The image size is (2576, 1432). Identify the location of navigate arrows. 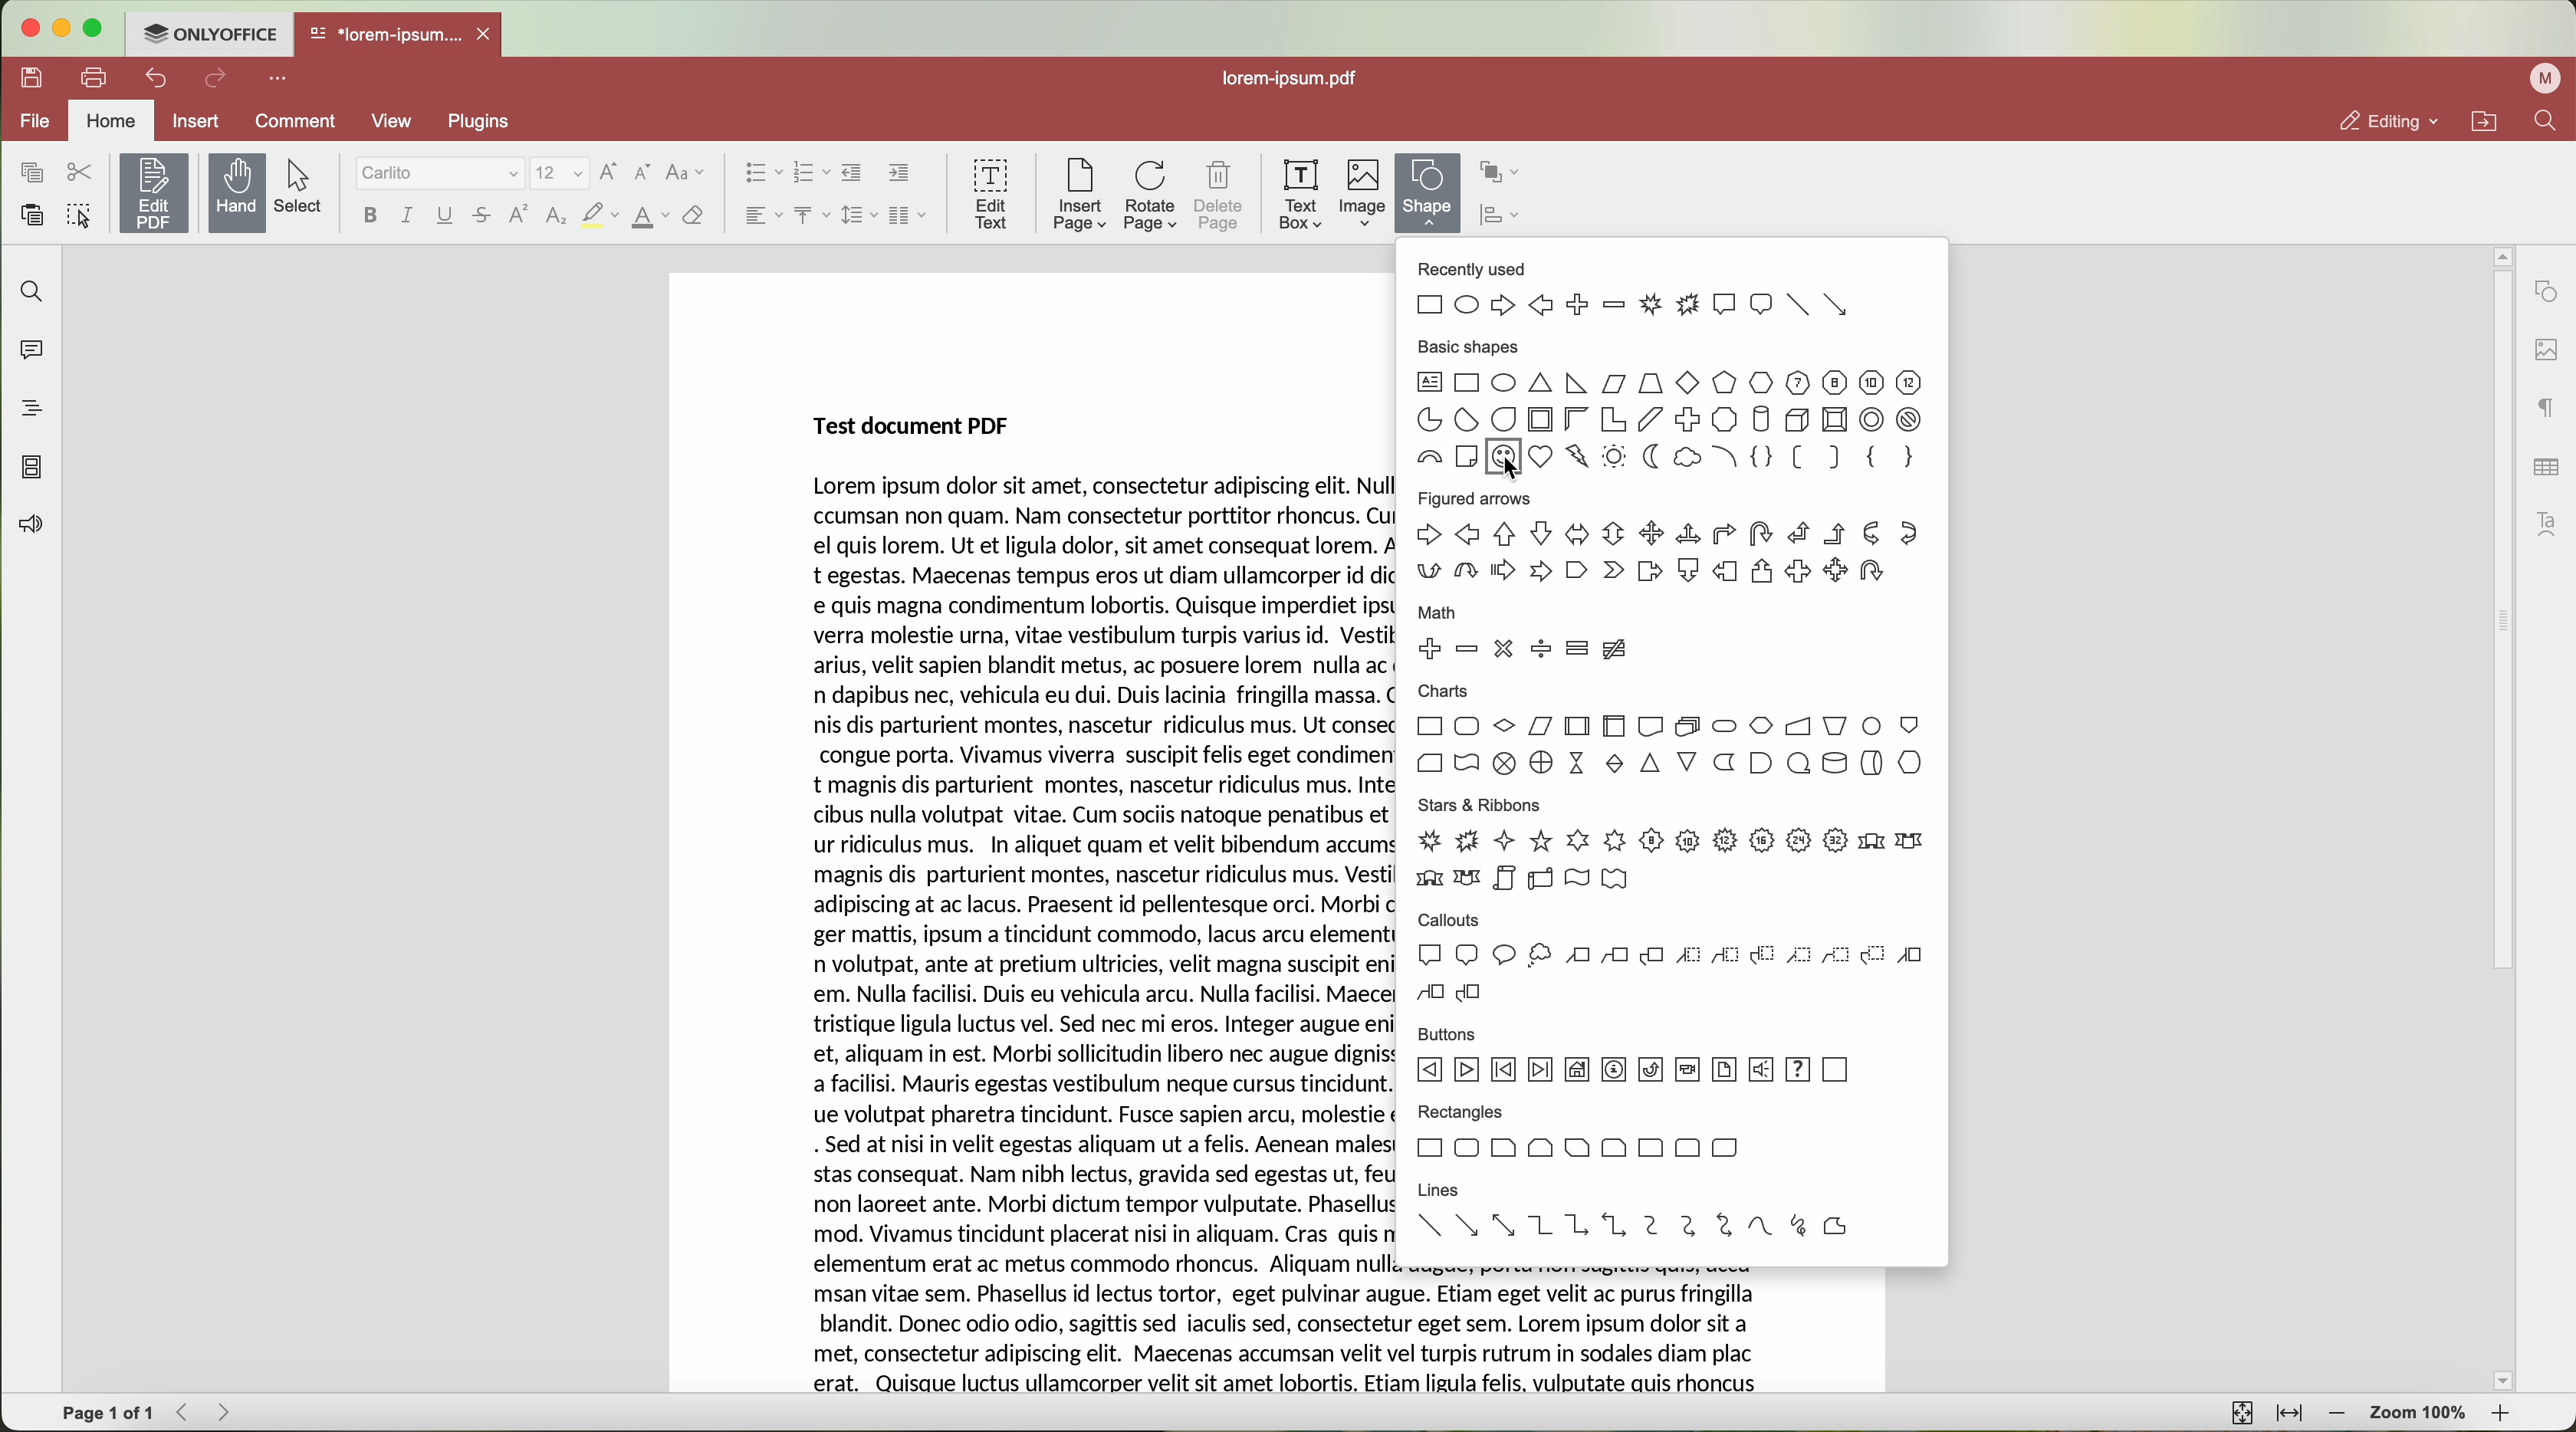
(208, 1413).